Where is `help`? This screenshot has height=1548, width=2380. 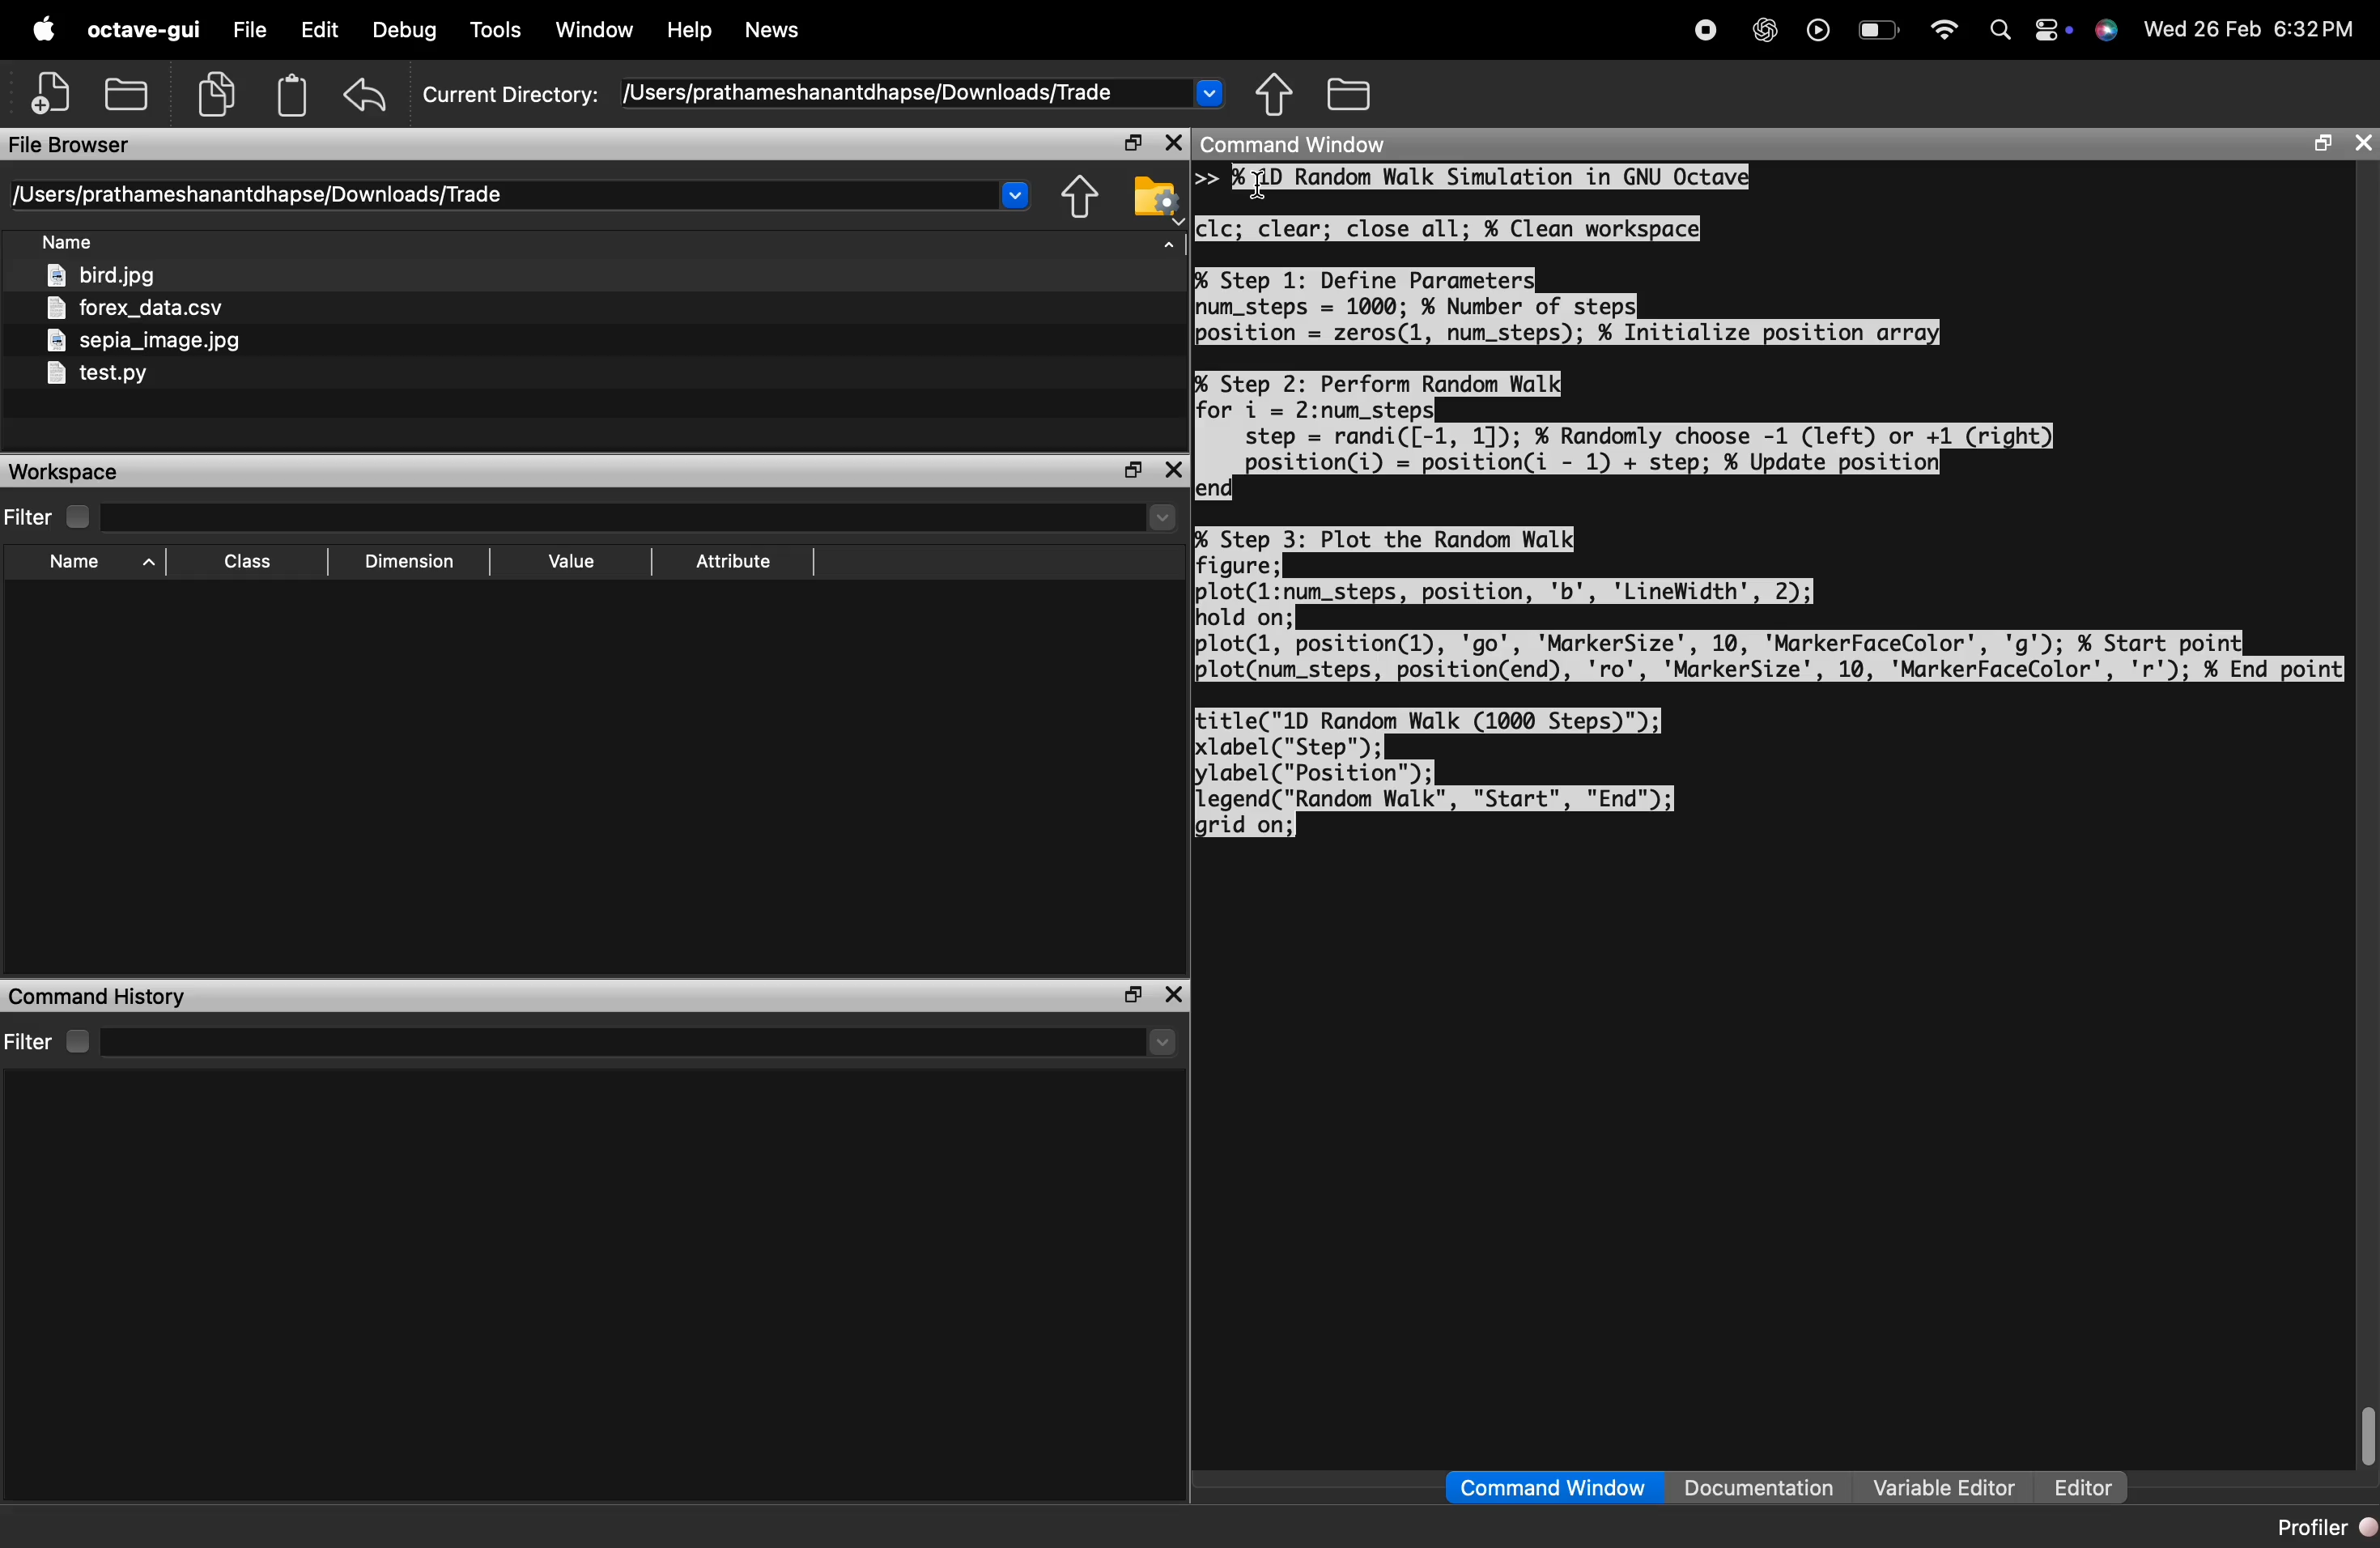
help is located at coordinates (688, 31).